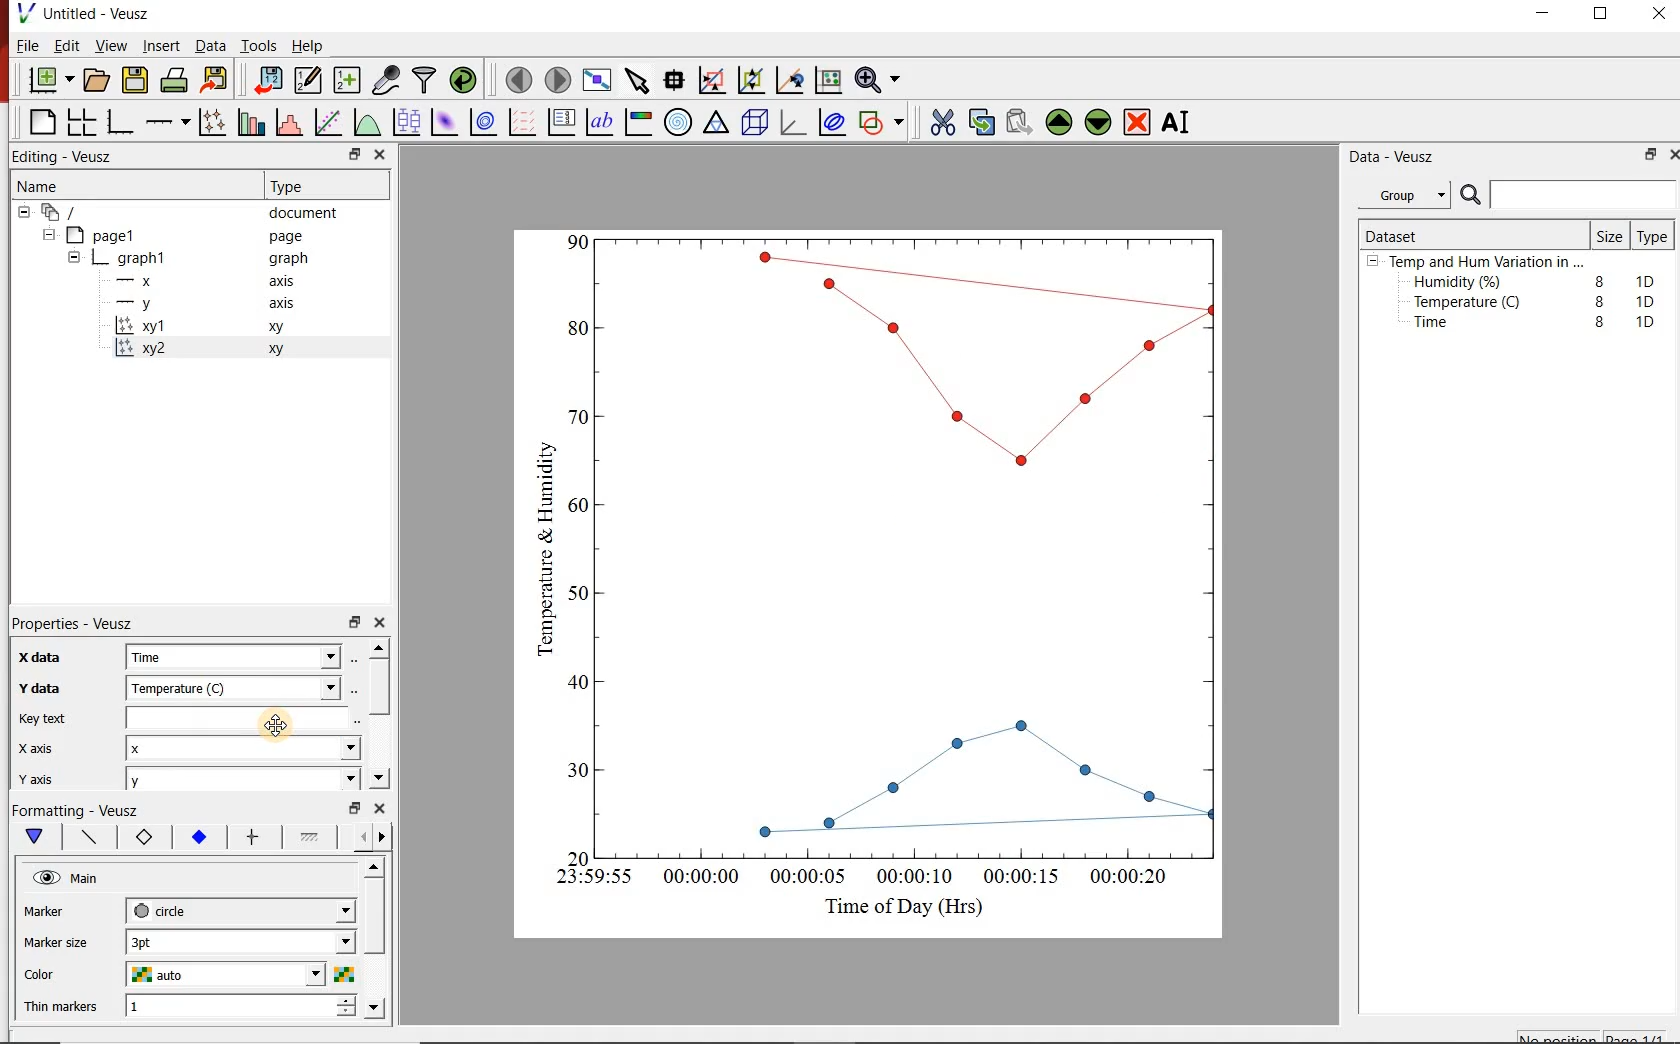  What do you see at coordinates (212, 120) in the screenshot?
I see `Plot points with lines and error bars` at bounding box center [212, 120].